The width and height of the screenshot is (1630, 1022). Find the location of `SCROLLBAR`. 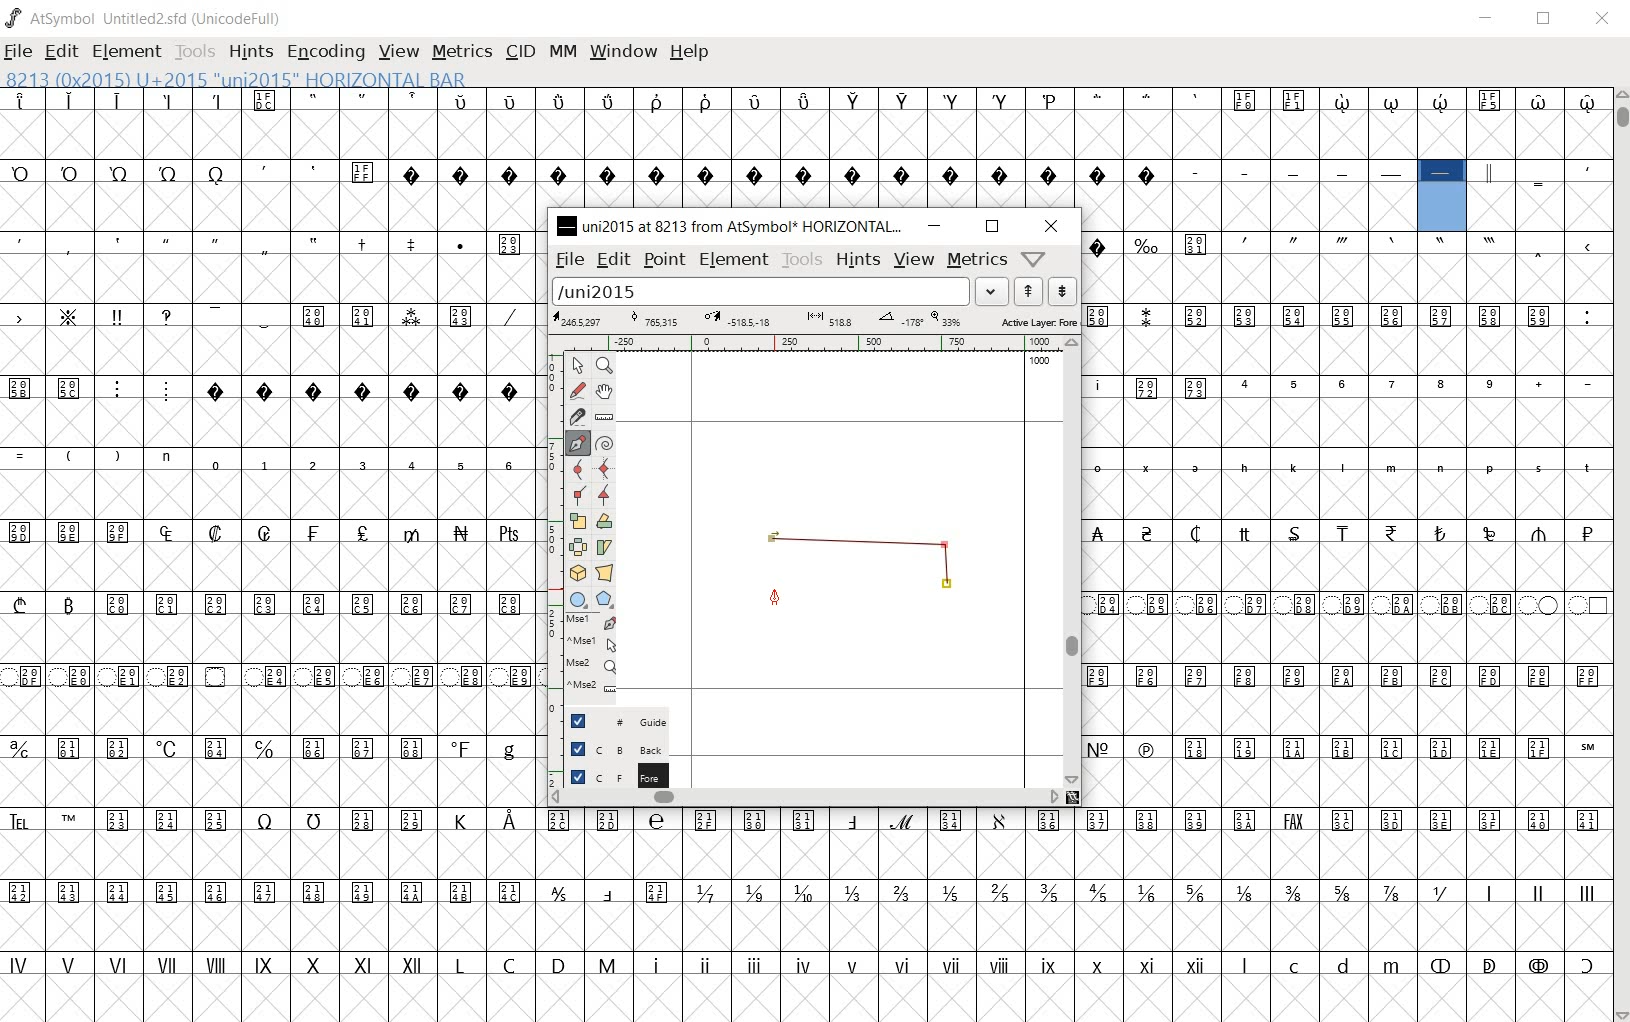

SCROLLBAR is located at coordinates (1622, 554).